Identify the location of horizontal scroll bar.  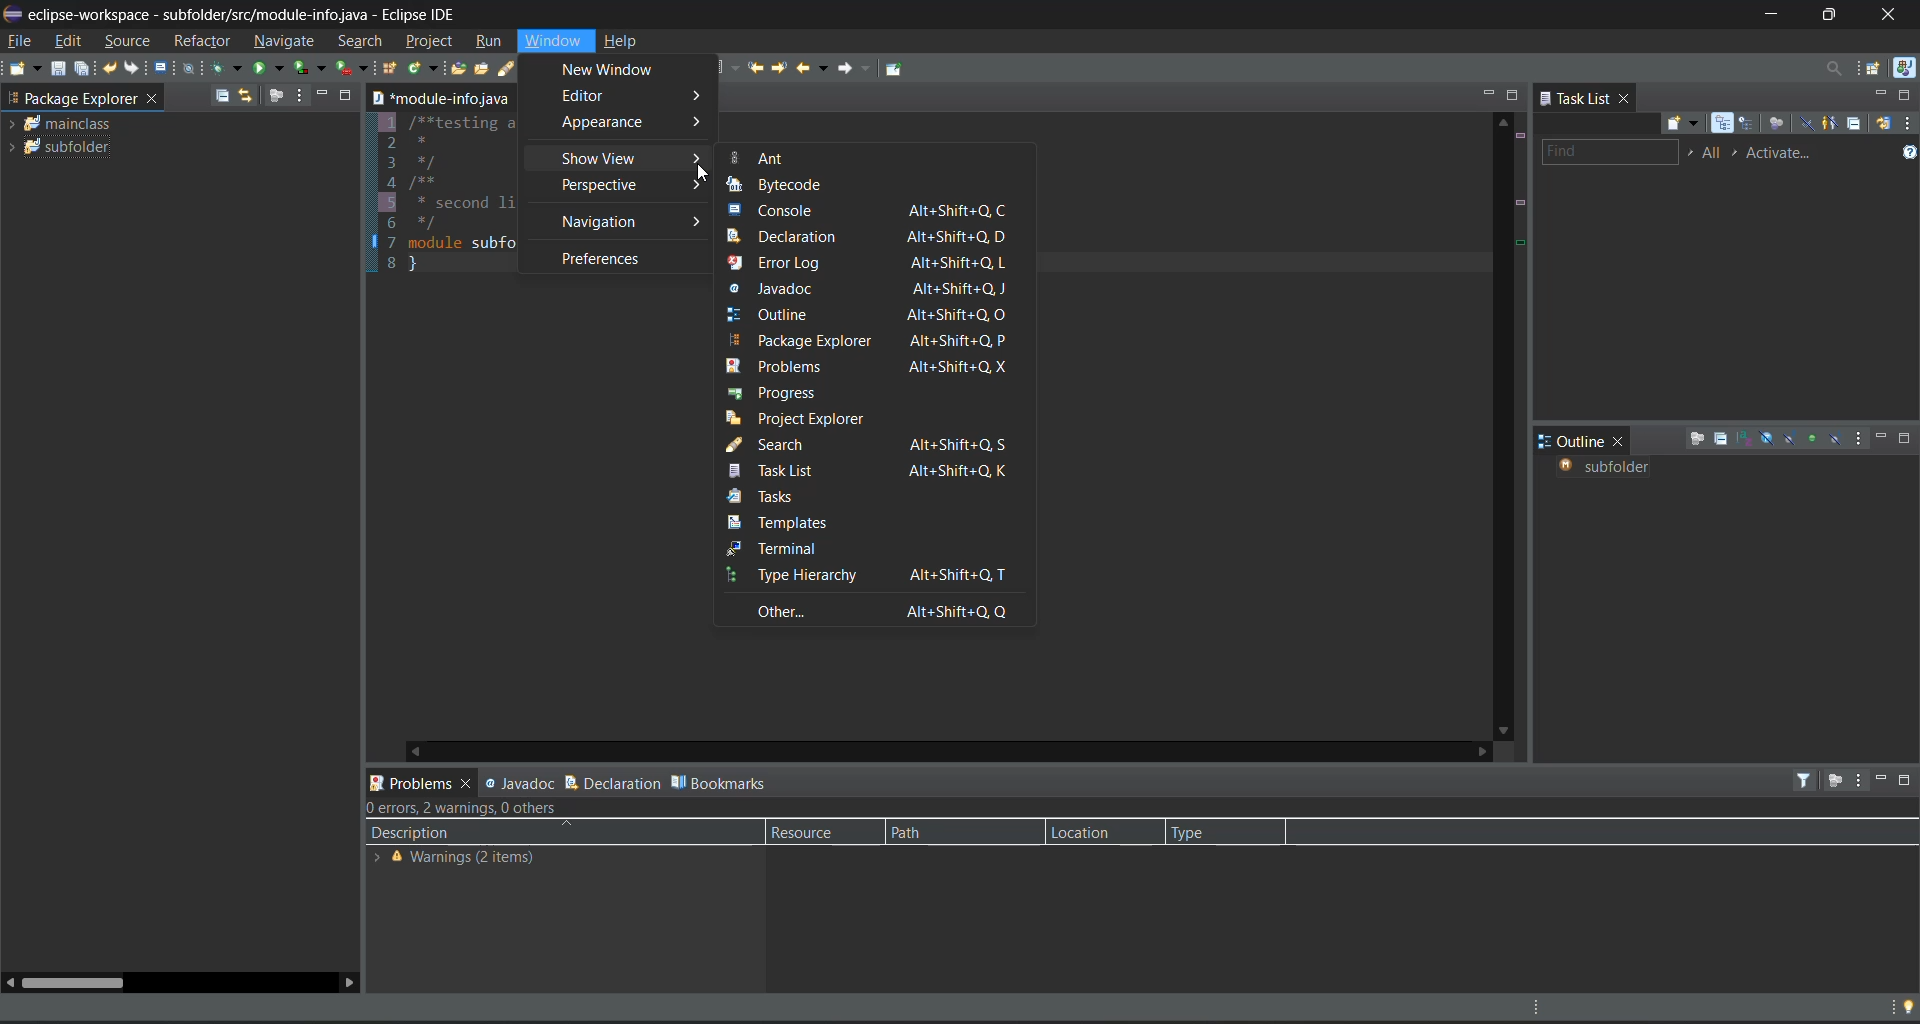
(72, 982).